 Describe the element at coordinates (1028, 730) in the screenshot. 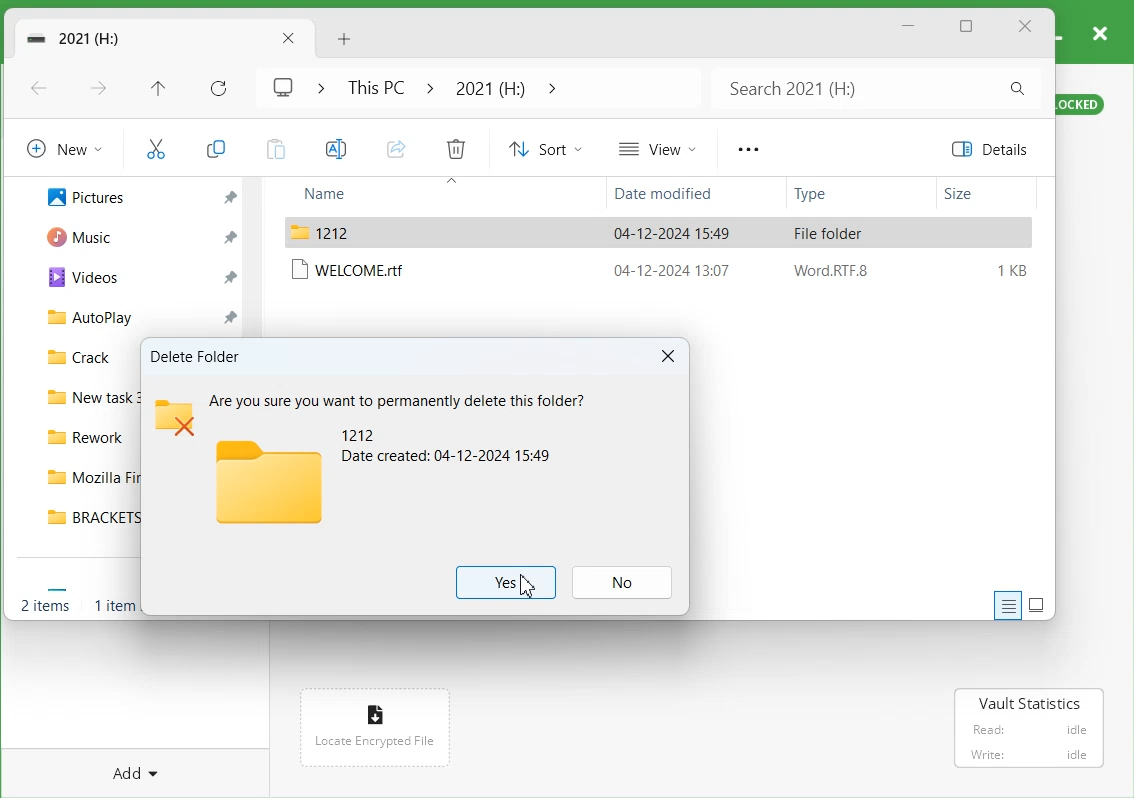

I see `Read: idle` at that location.